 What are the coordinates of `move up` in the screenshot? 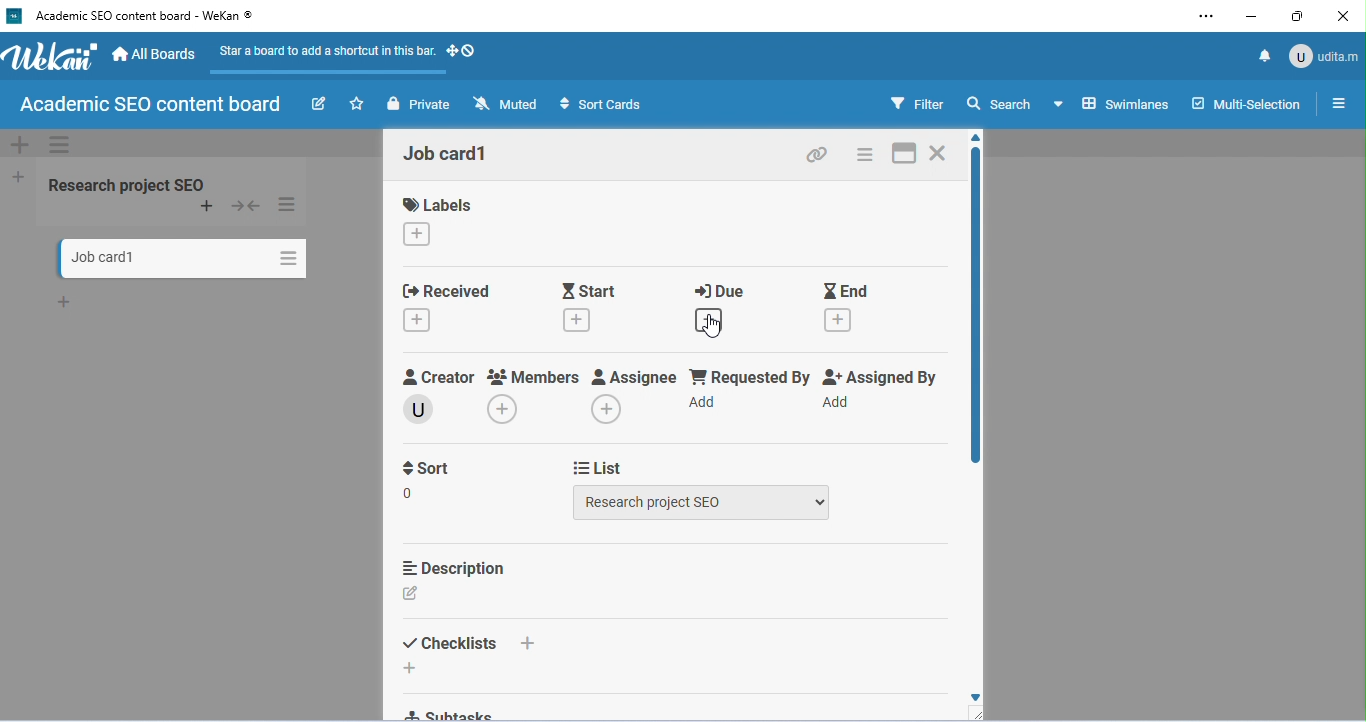 It's located at (977, 139).